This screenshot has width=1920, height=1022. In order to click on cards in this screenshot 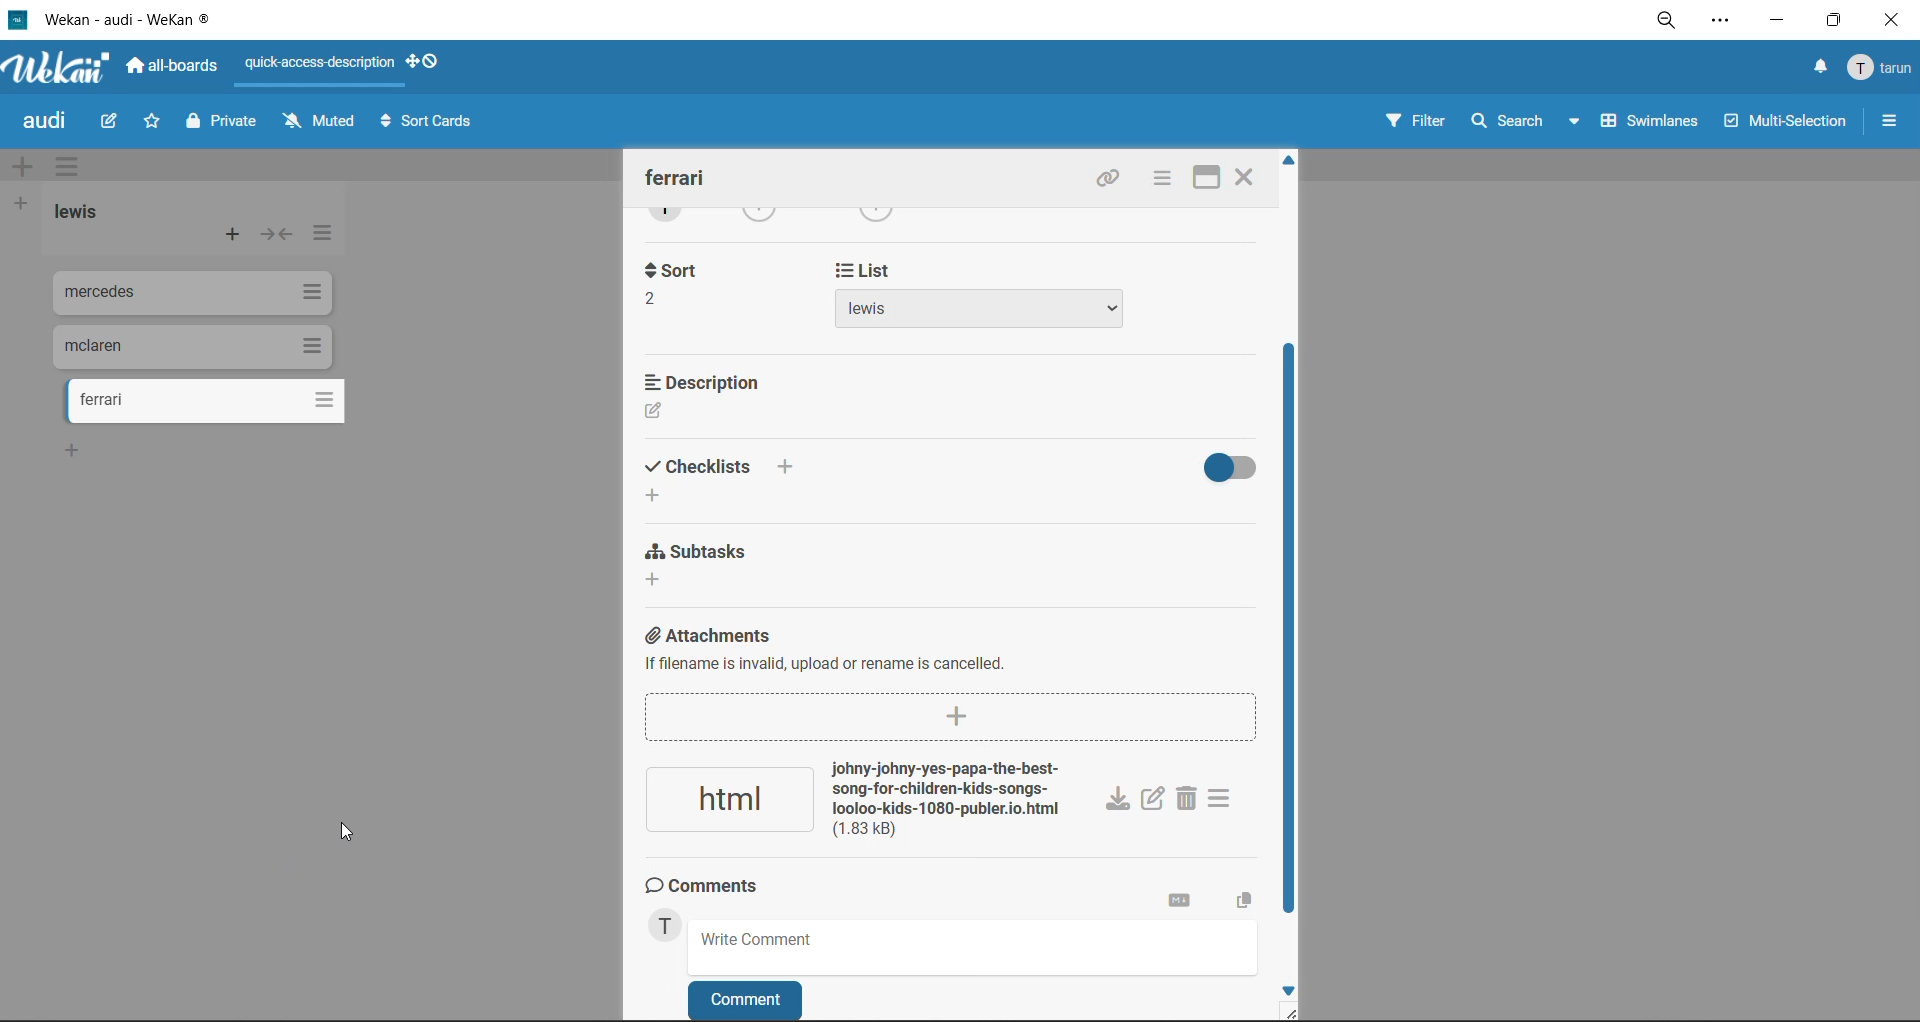, I will do `click(214, 402)`.